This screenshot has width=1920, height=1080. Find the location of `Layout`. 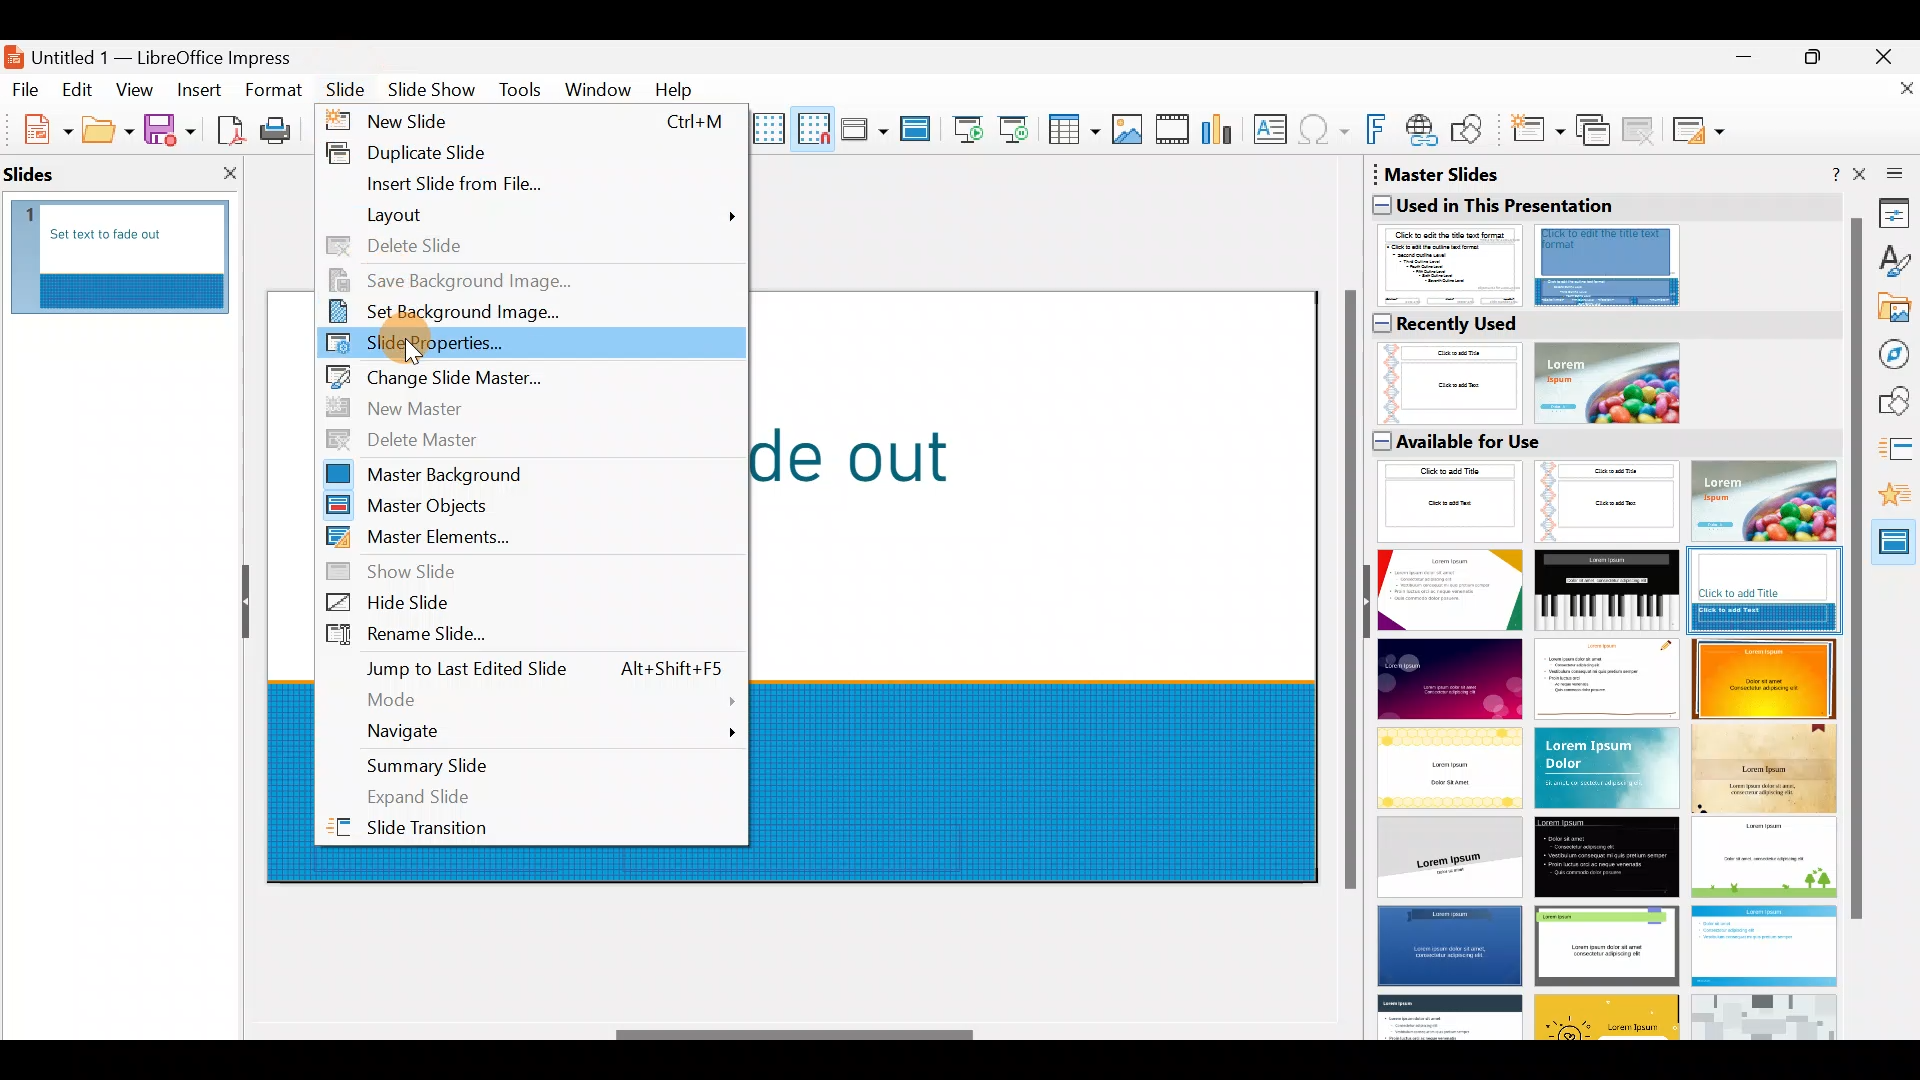

Layout is located at coordinates (524, 219).